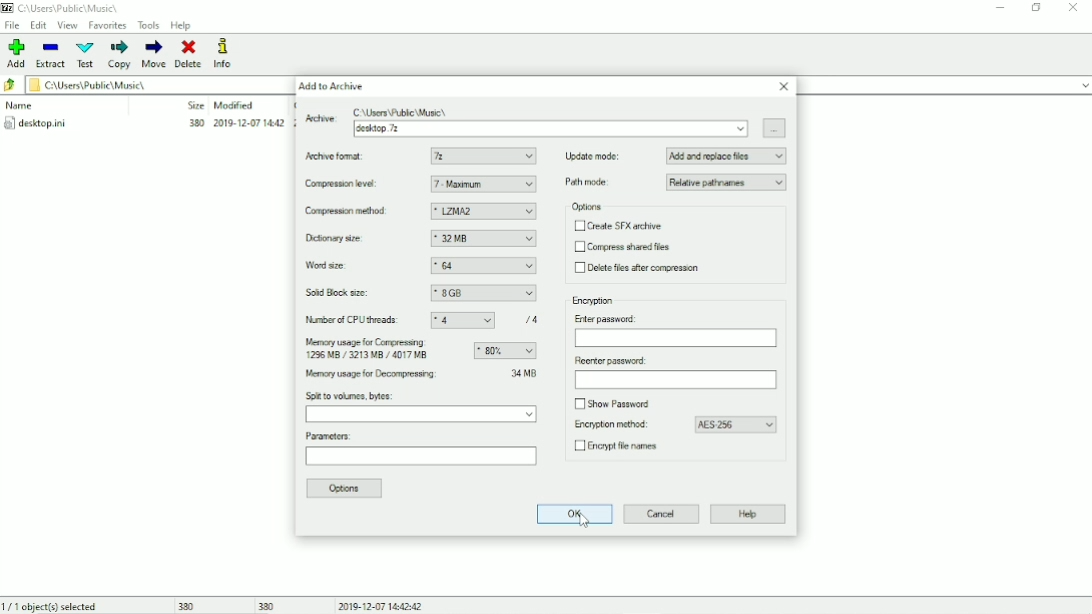  I want to click on Word size, so click(343, 266).